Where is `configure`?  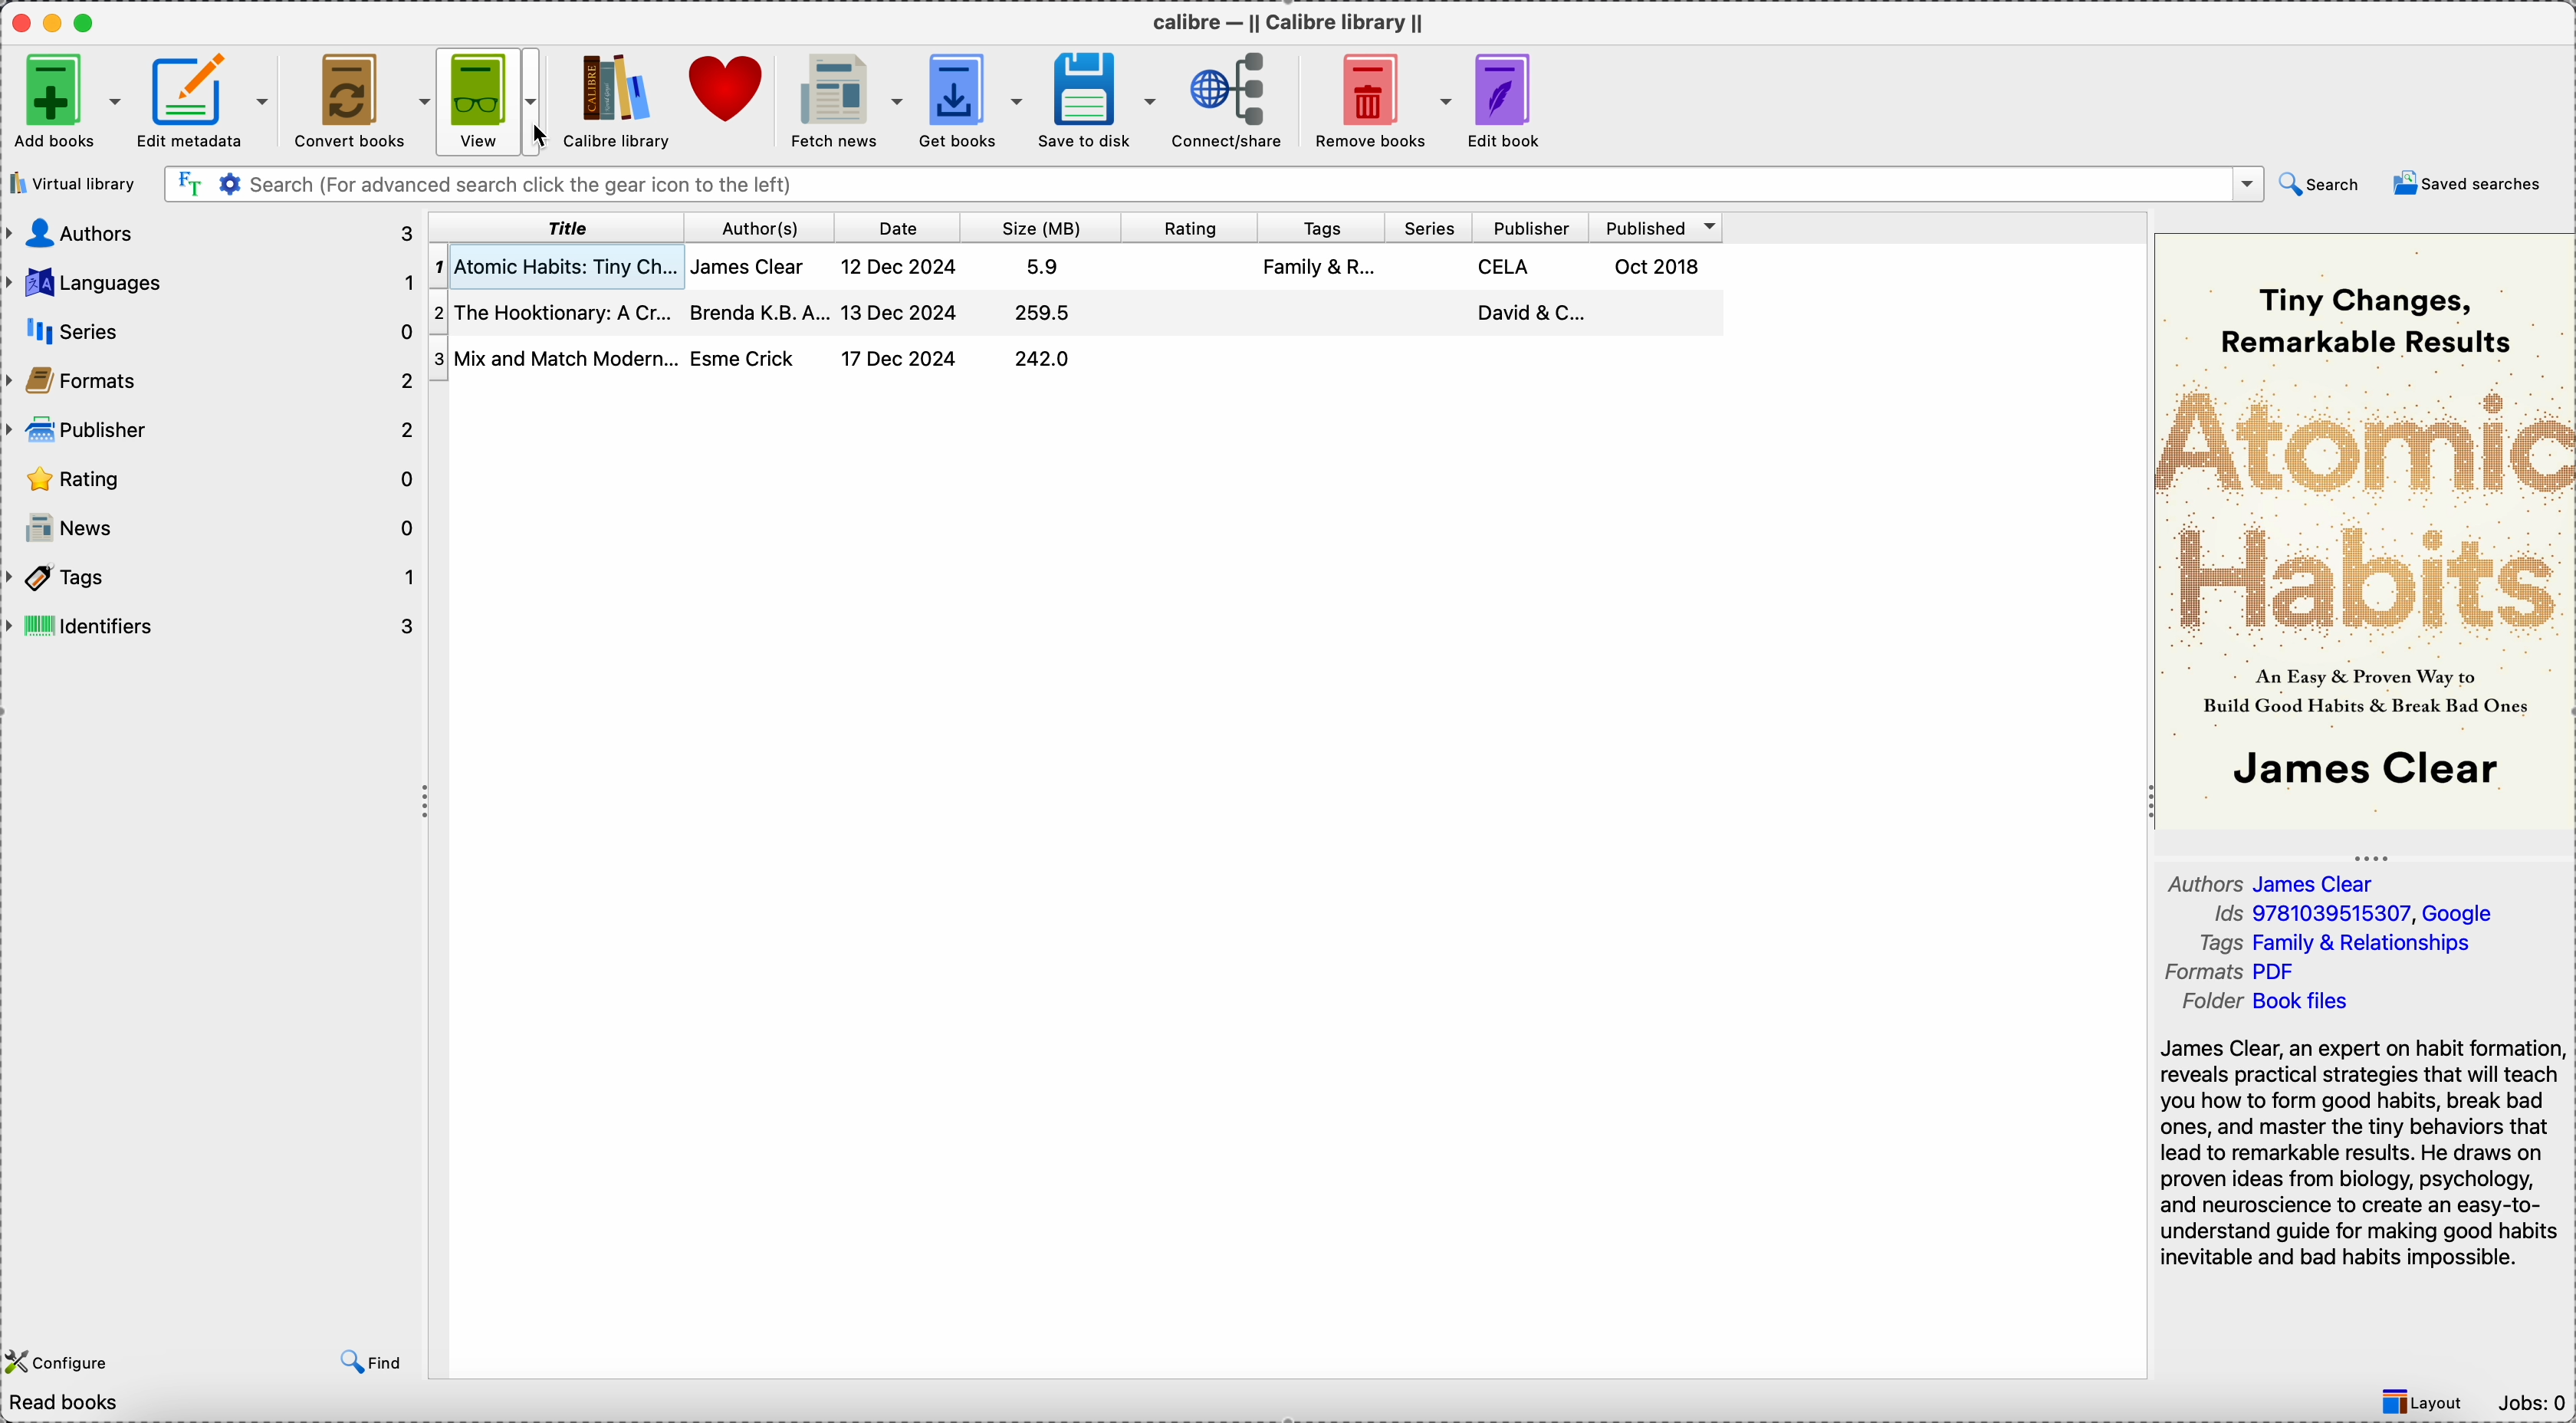 configure is located at coordinates (61, 1359).